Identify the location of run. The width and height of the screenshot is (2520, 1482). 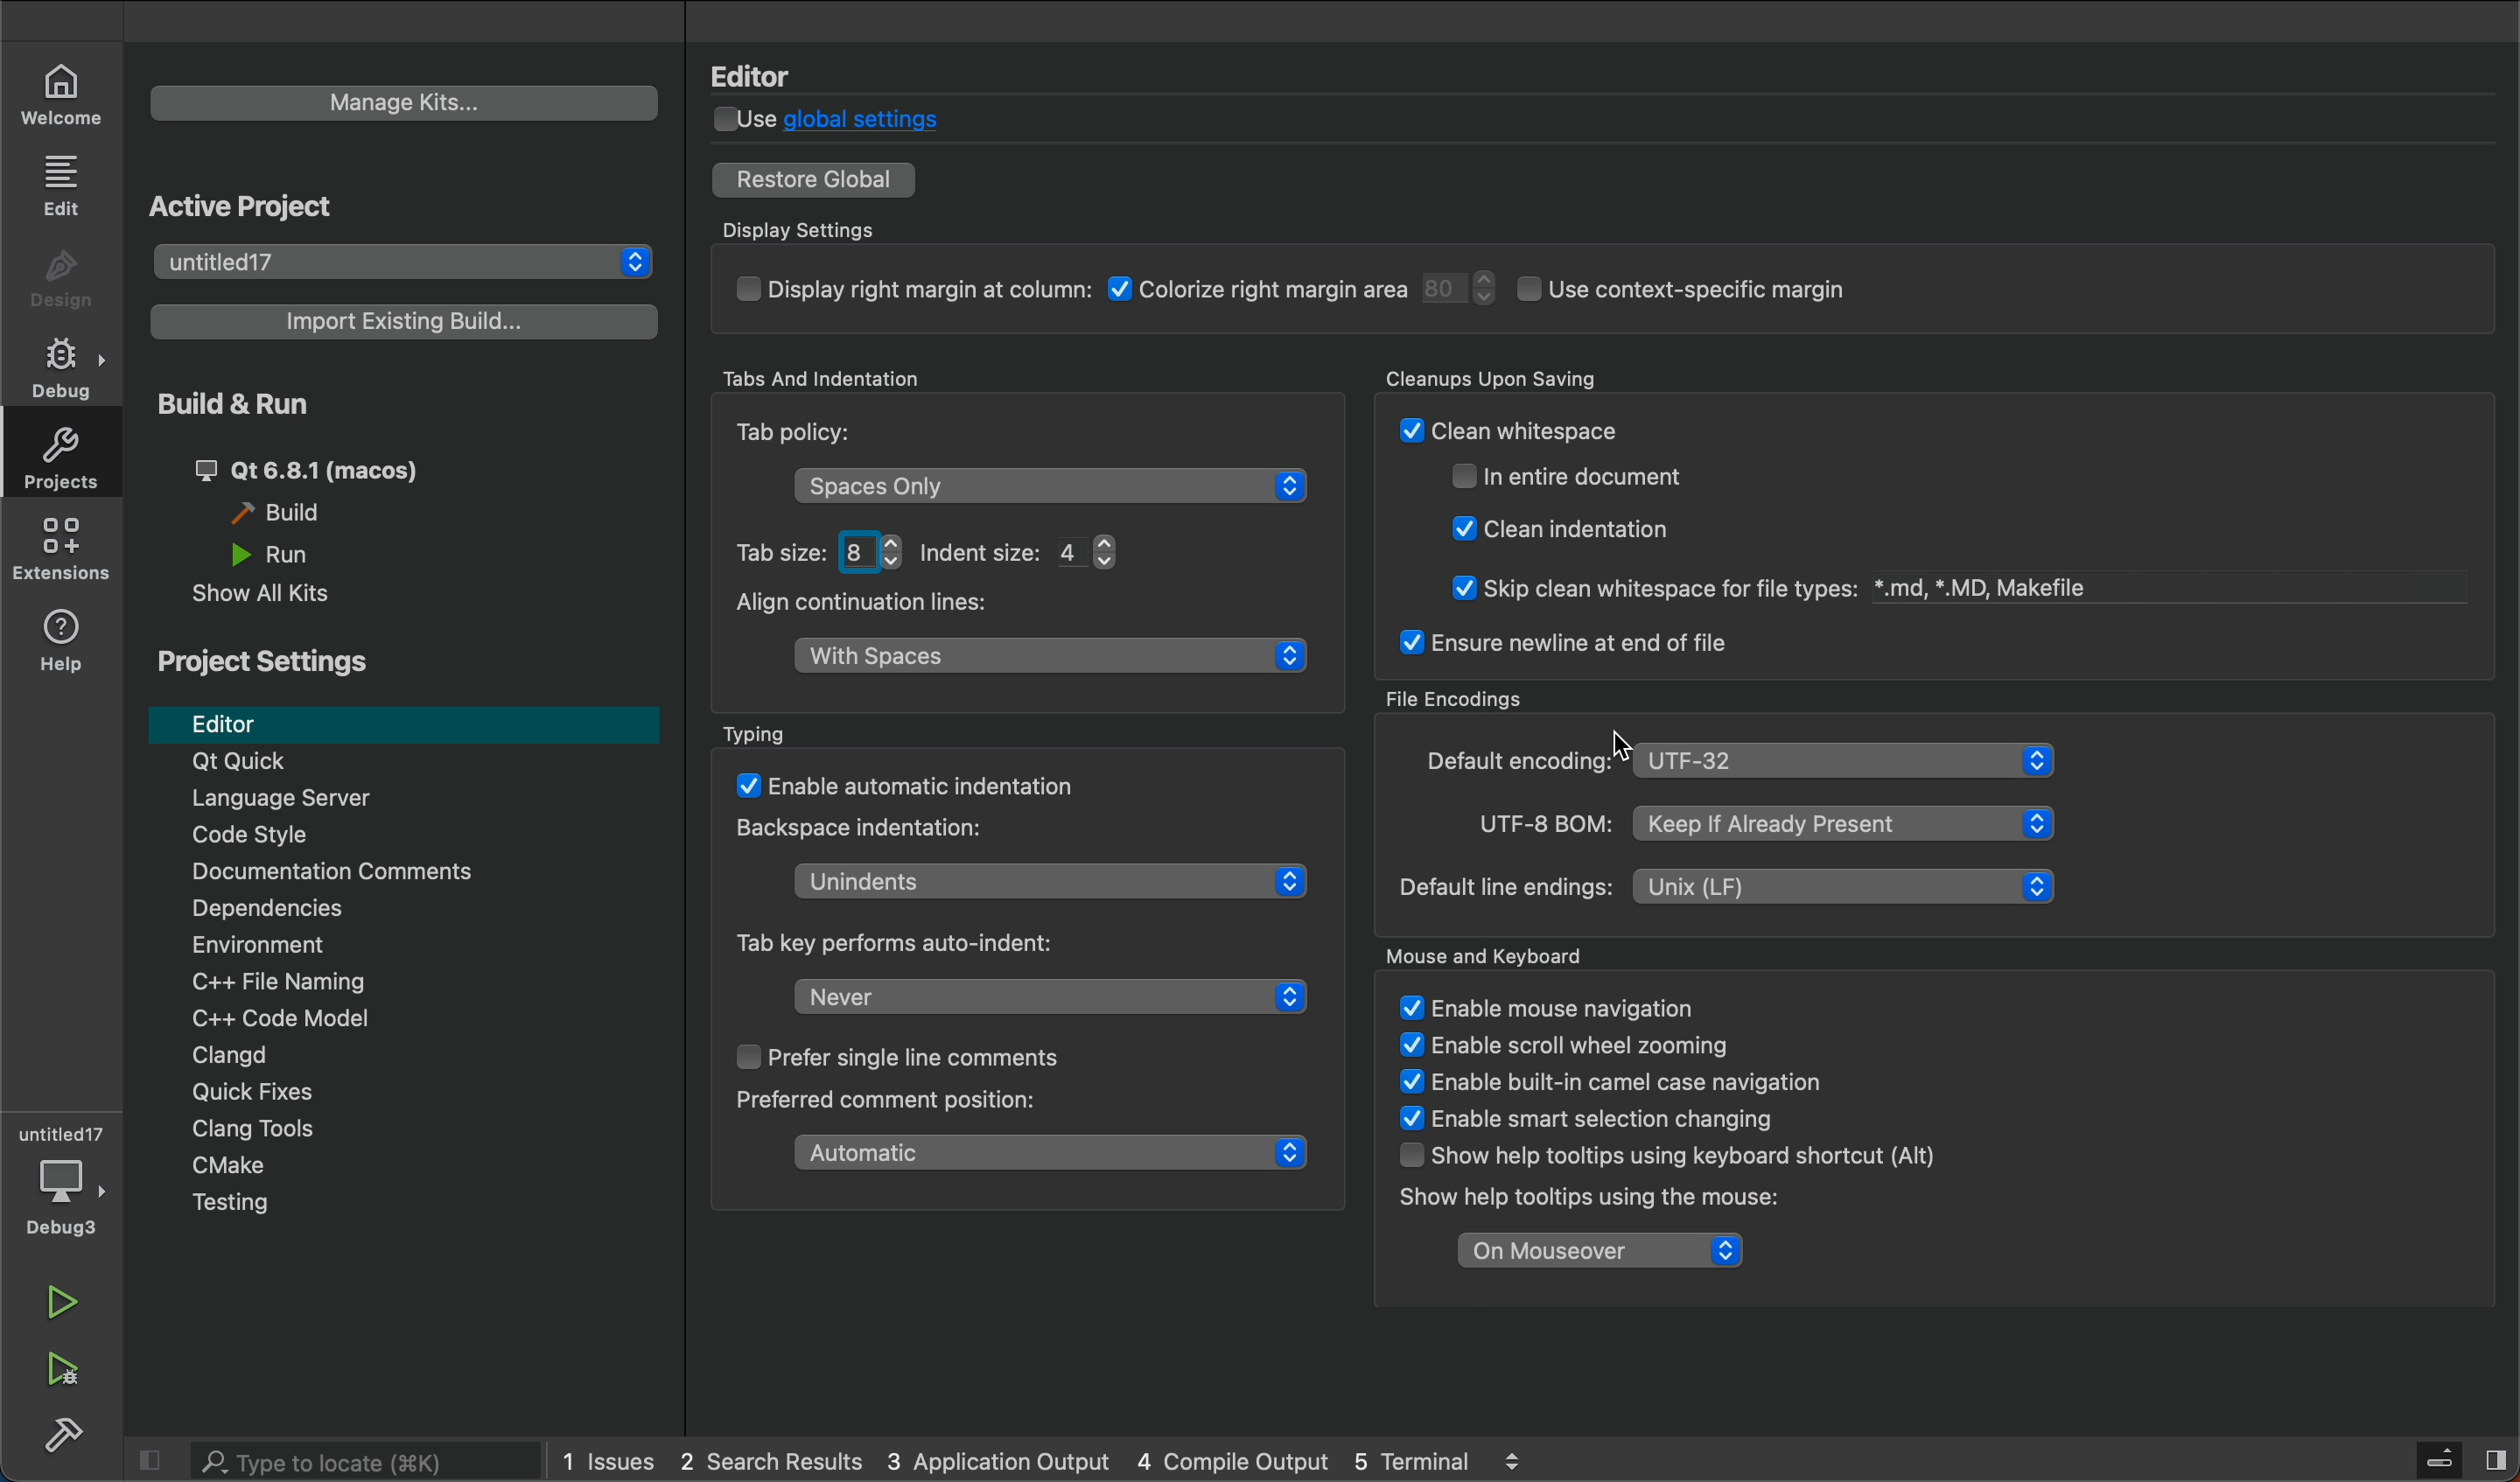
(67, 1303).